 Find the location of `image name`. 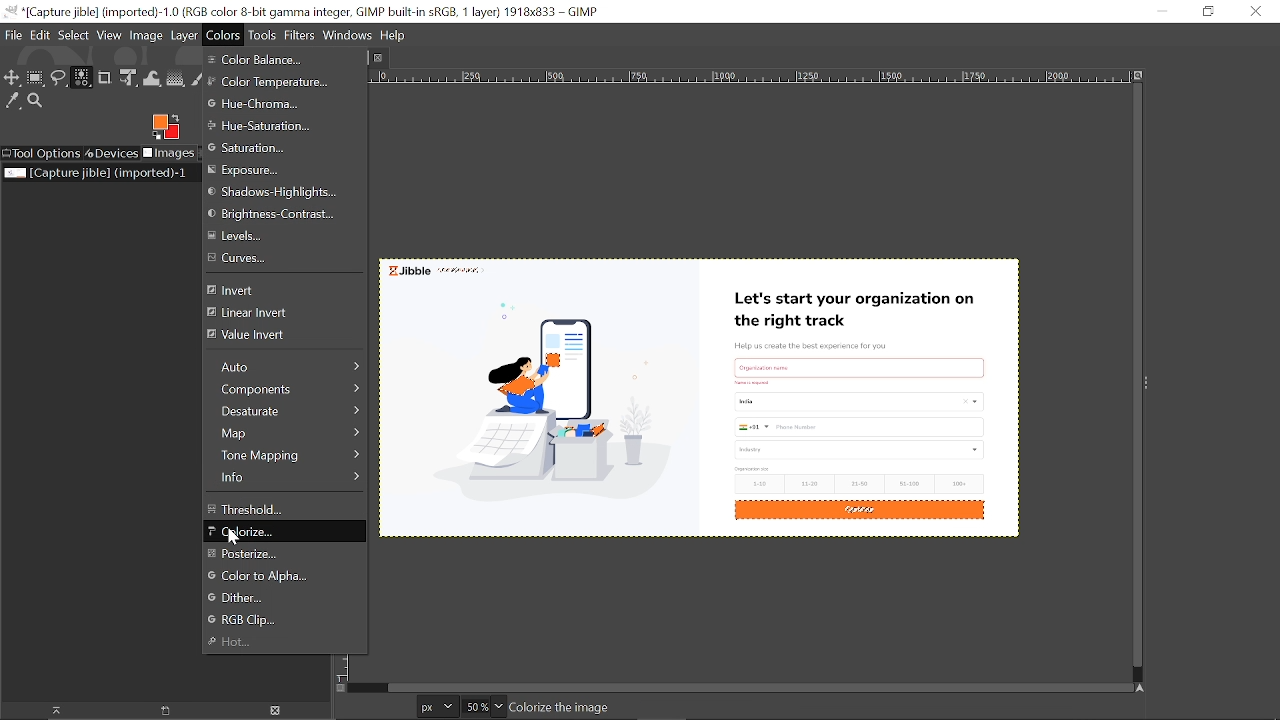

image name is located at coordinates (628, 708).